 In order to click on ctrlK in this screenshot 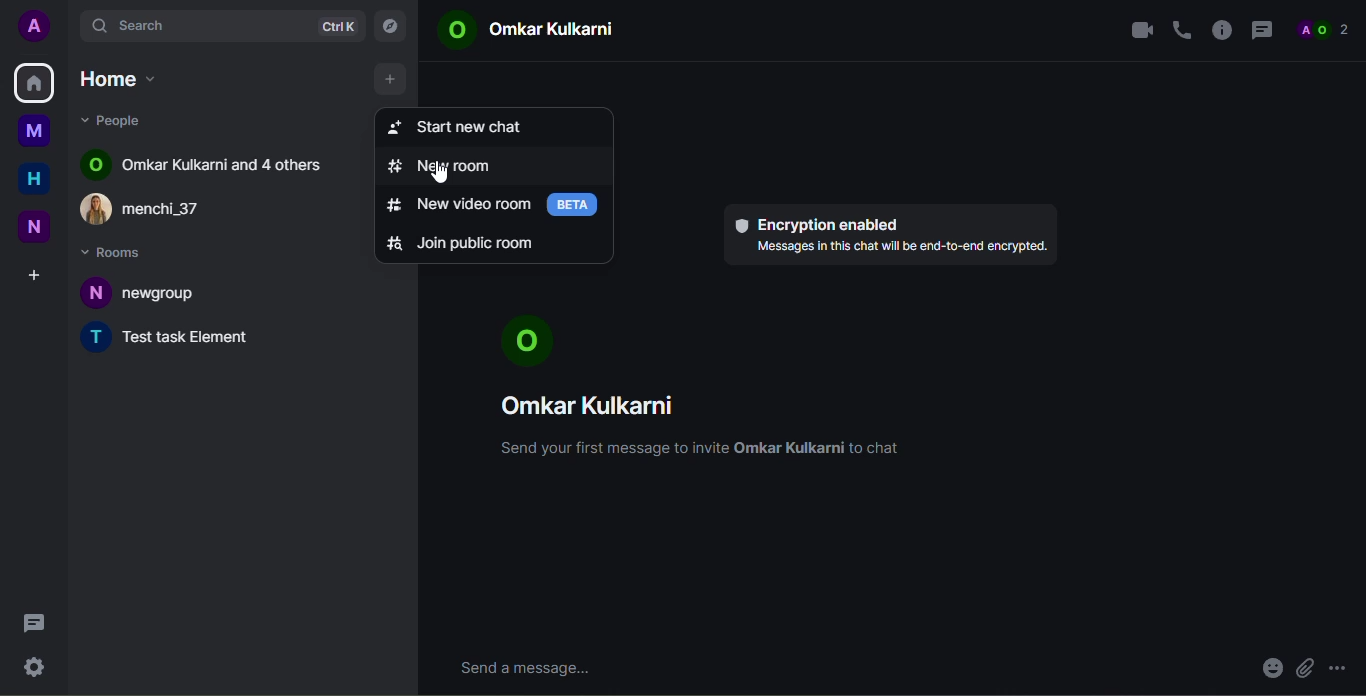, I will do `click(337, 27)`.